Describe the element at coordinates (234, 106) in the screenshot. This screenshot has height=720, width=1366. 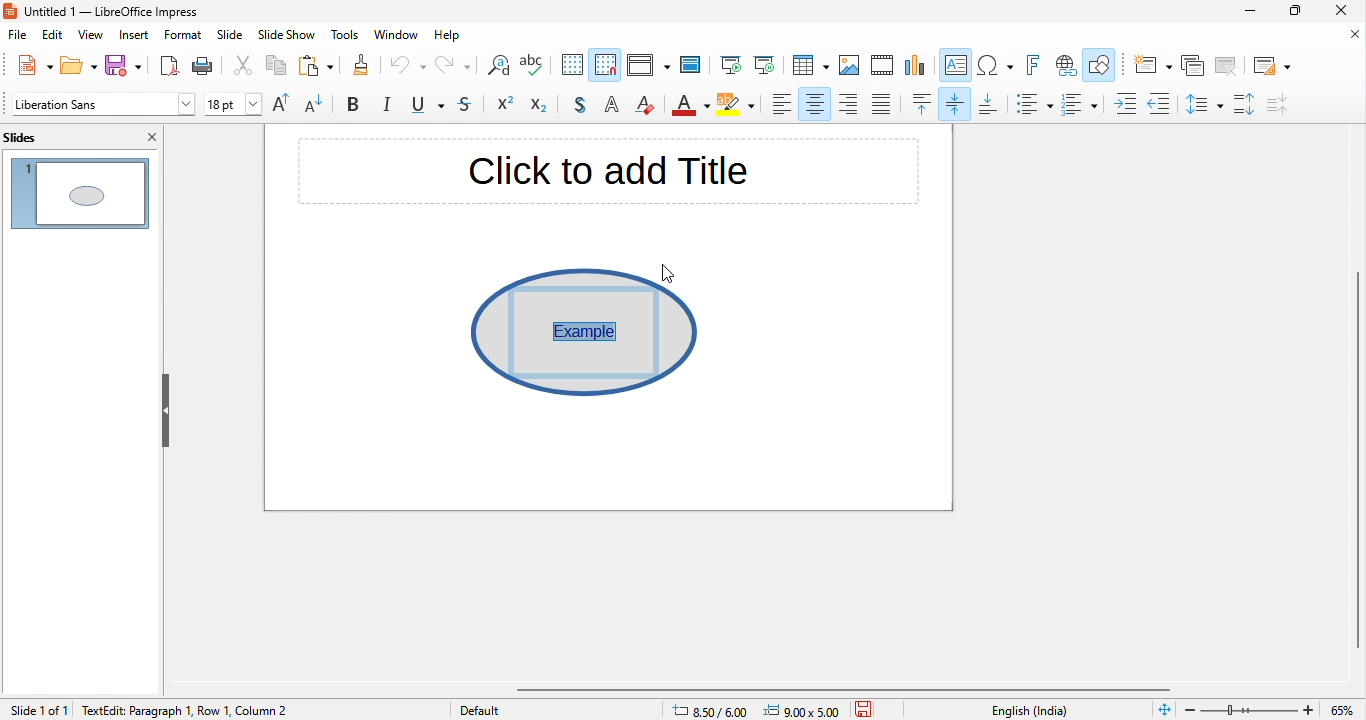
I see `font size` at that location.